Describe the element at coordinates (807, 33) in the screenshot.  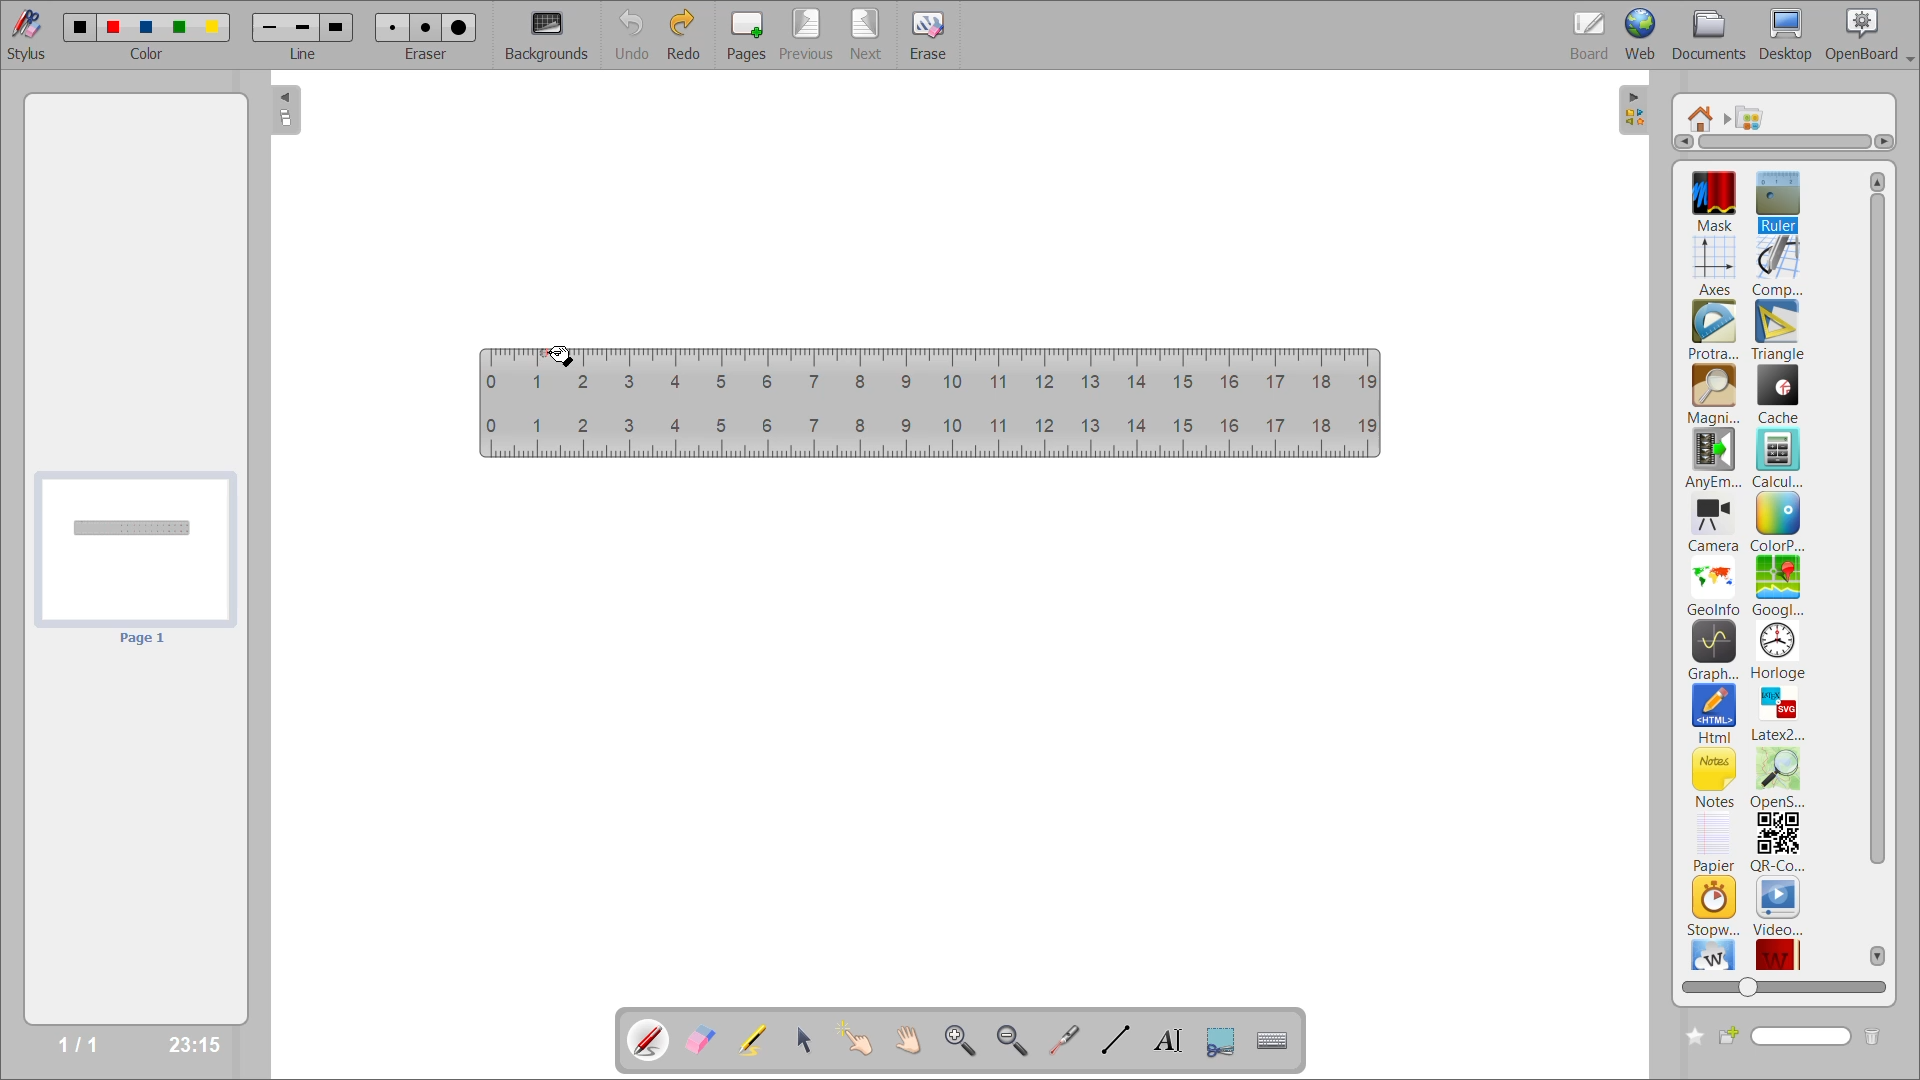
I see `previous` at that location.